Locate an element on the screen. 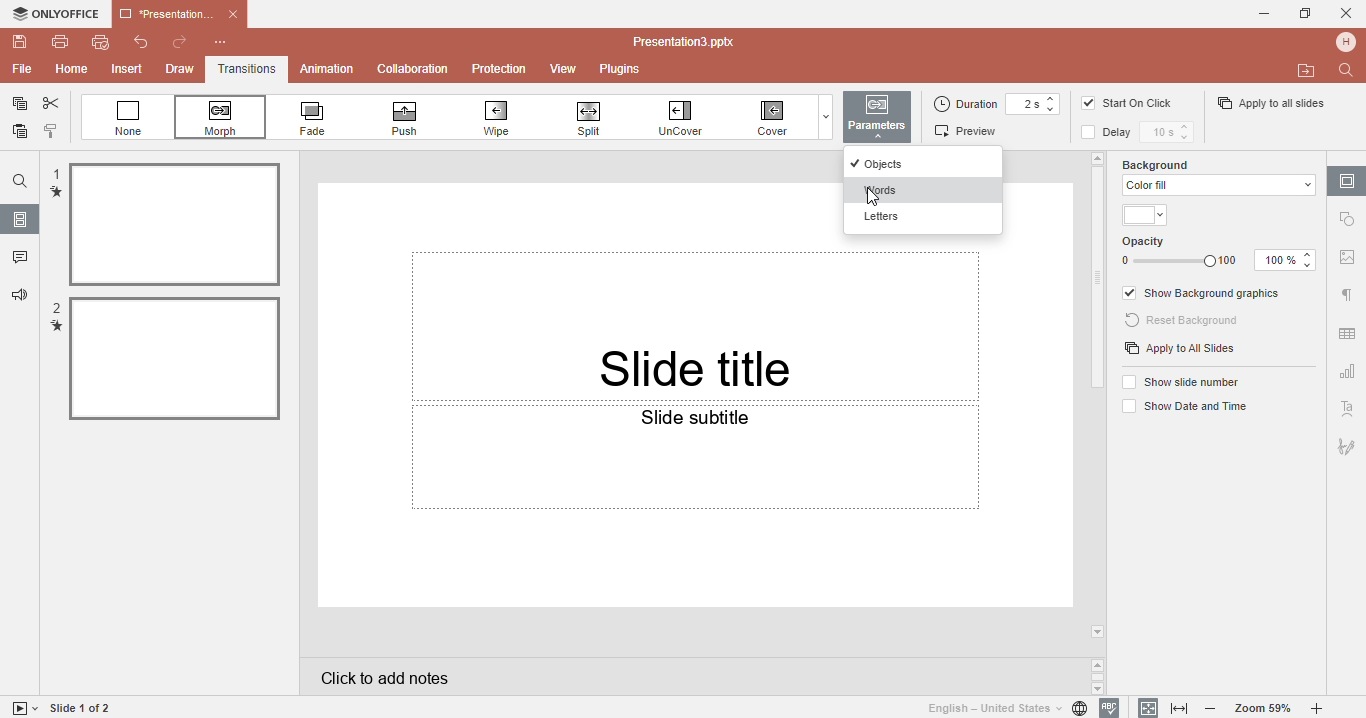 This screenshot has width=1366, height=718. Delay time setting is located at coordinates (1171, 133).